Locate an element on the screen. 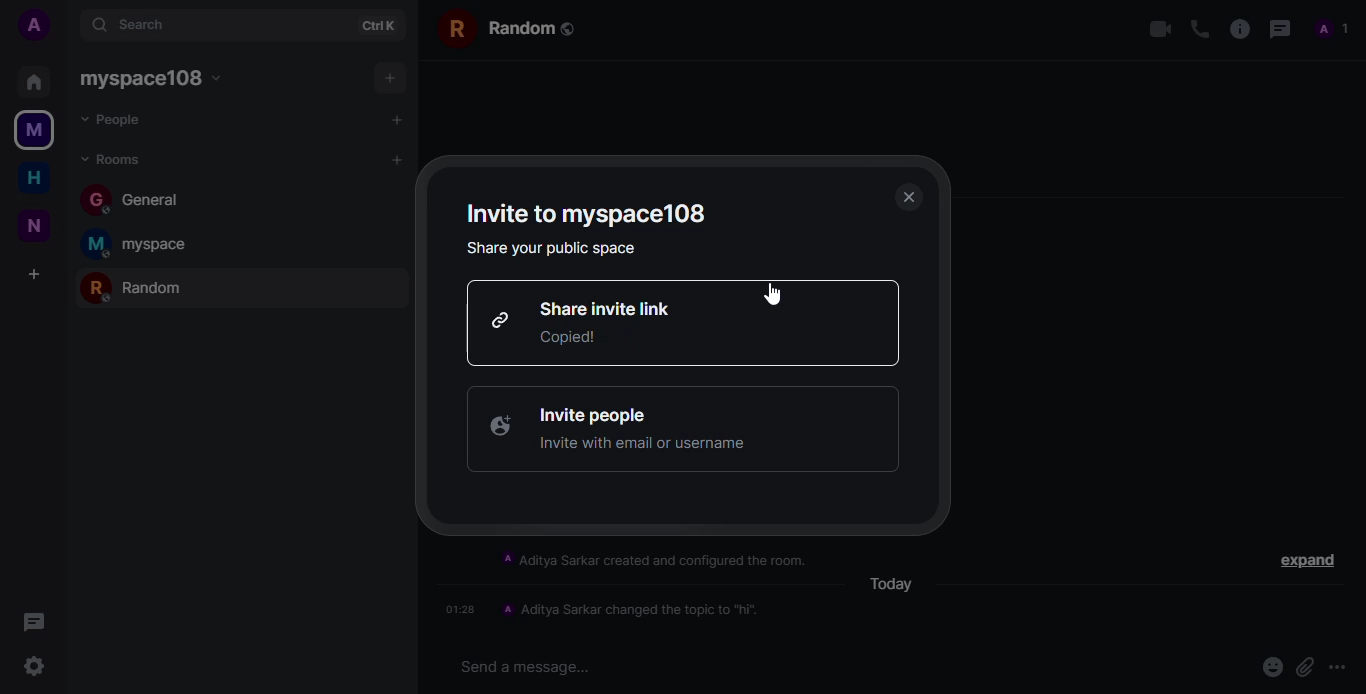 Image resolution: width=1366 pixels, height=694 pixels. A Aditya Sarkar changed the topic to "hi". is located at coordinates (635, 610).